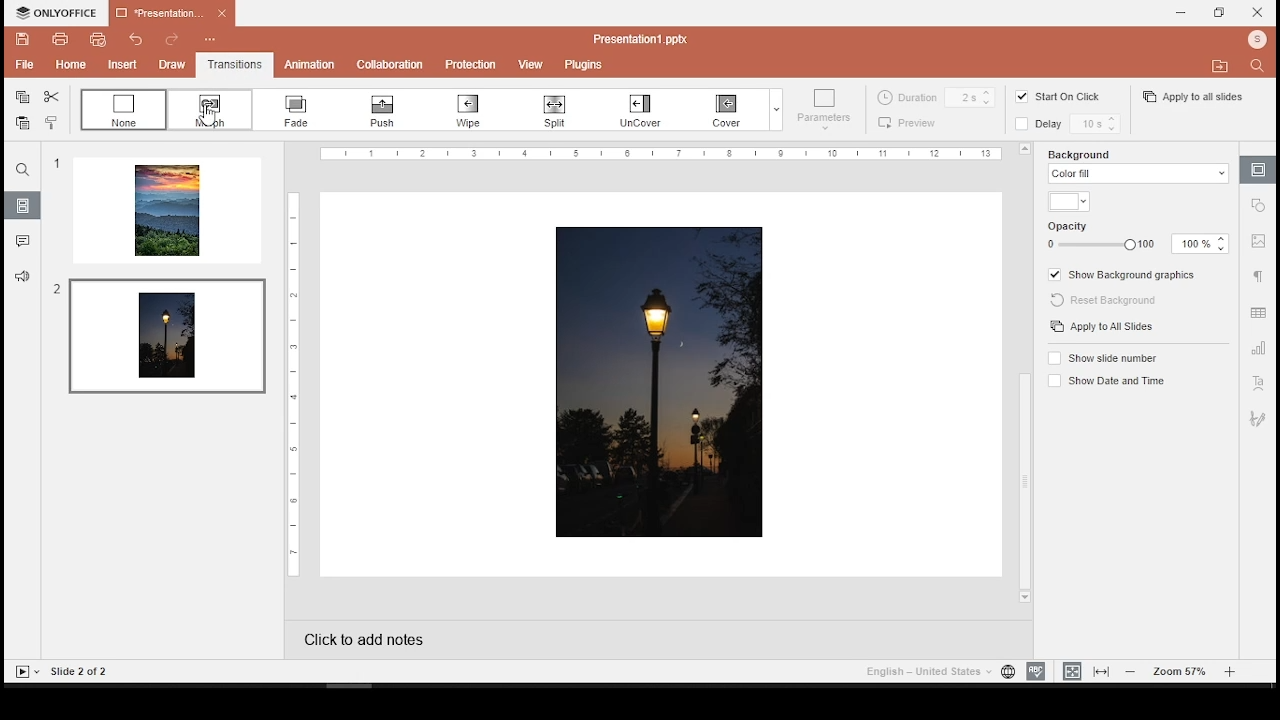  Describe the element at coordinates (1253, 40) in the screenshot. I see `profile` at that location.